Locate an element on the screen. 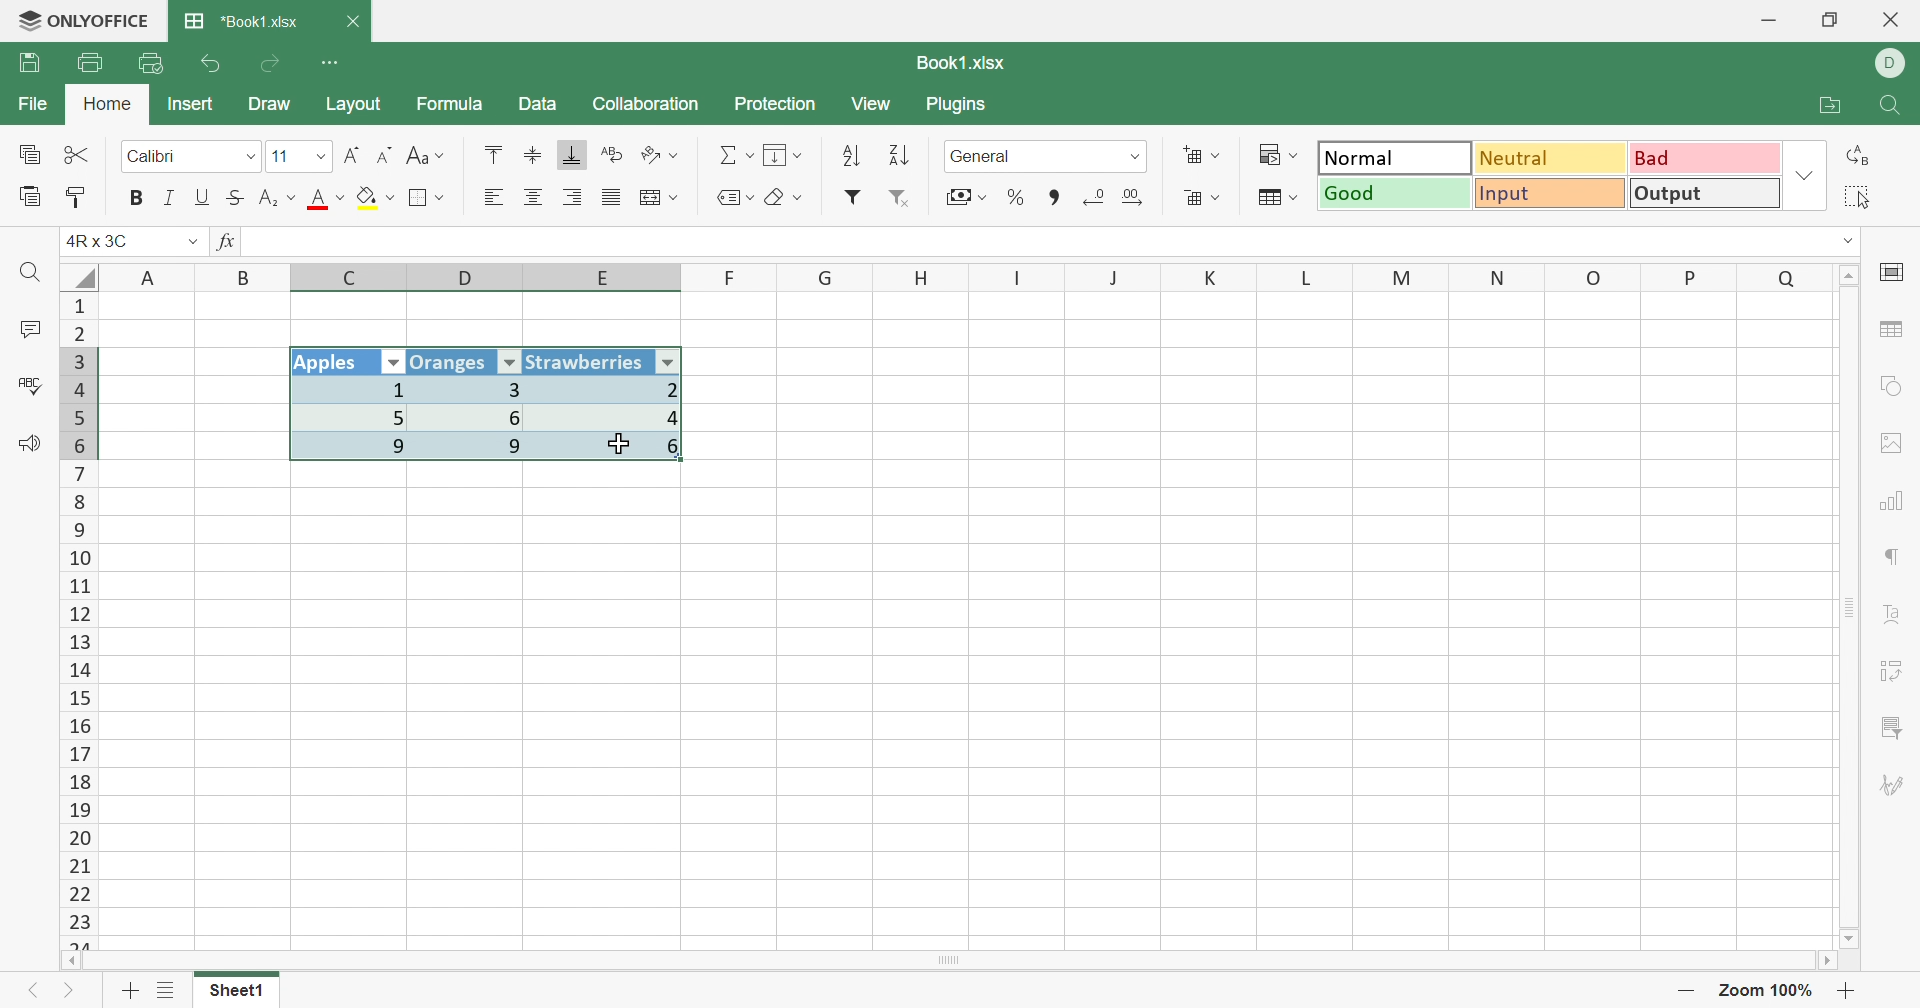 The height and width of the screenshot is (1008, 1920). Insert columns is located at coordinates (659, 198).